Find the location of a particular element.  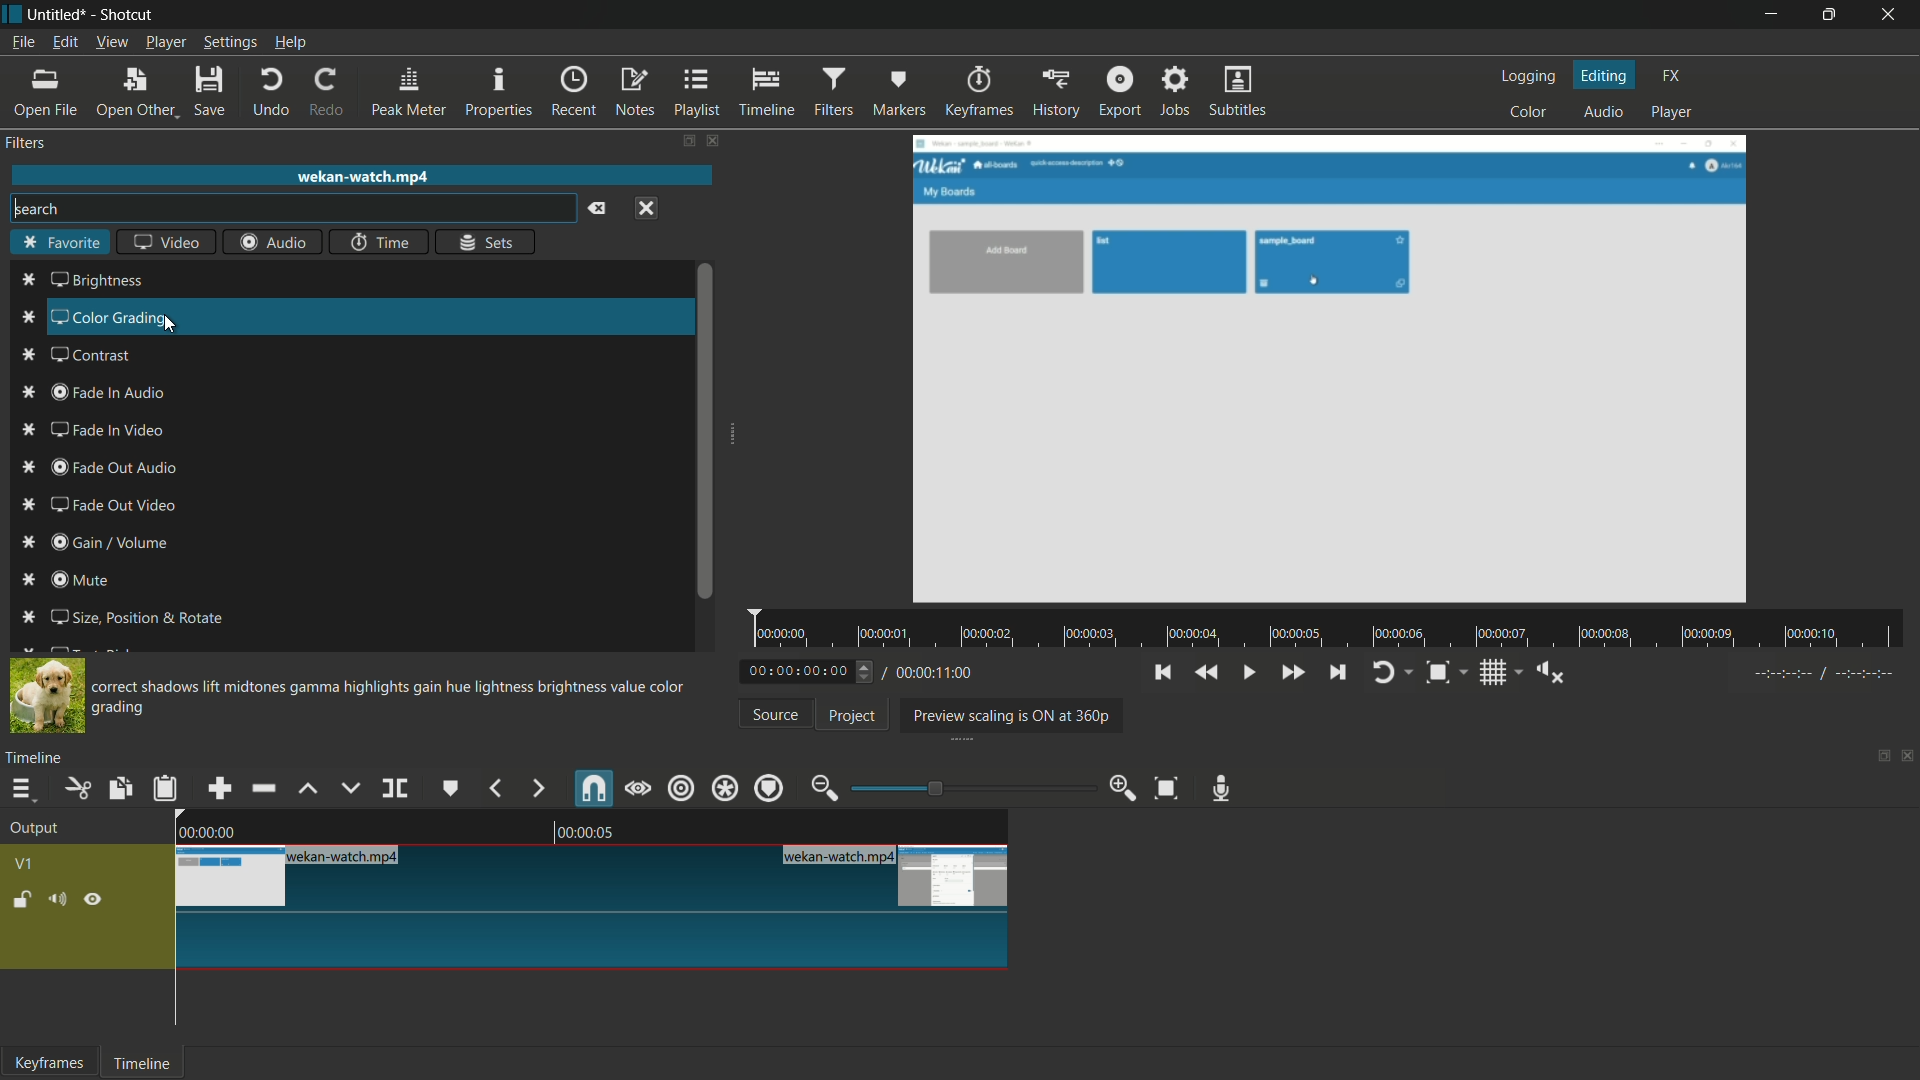

brightness is located at coordinates (83, 280).